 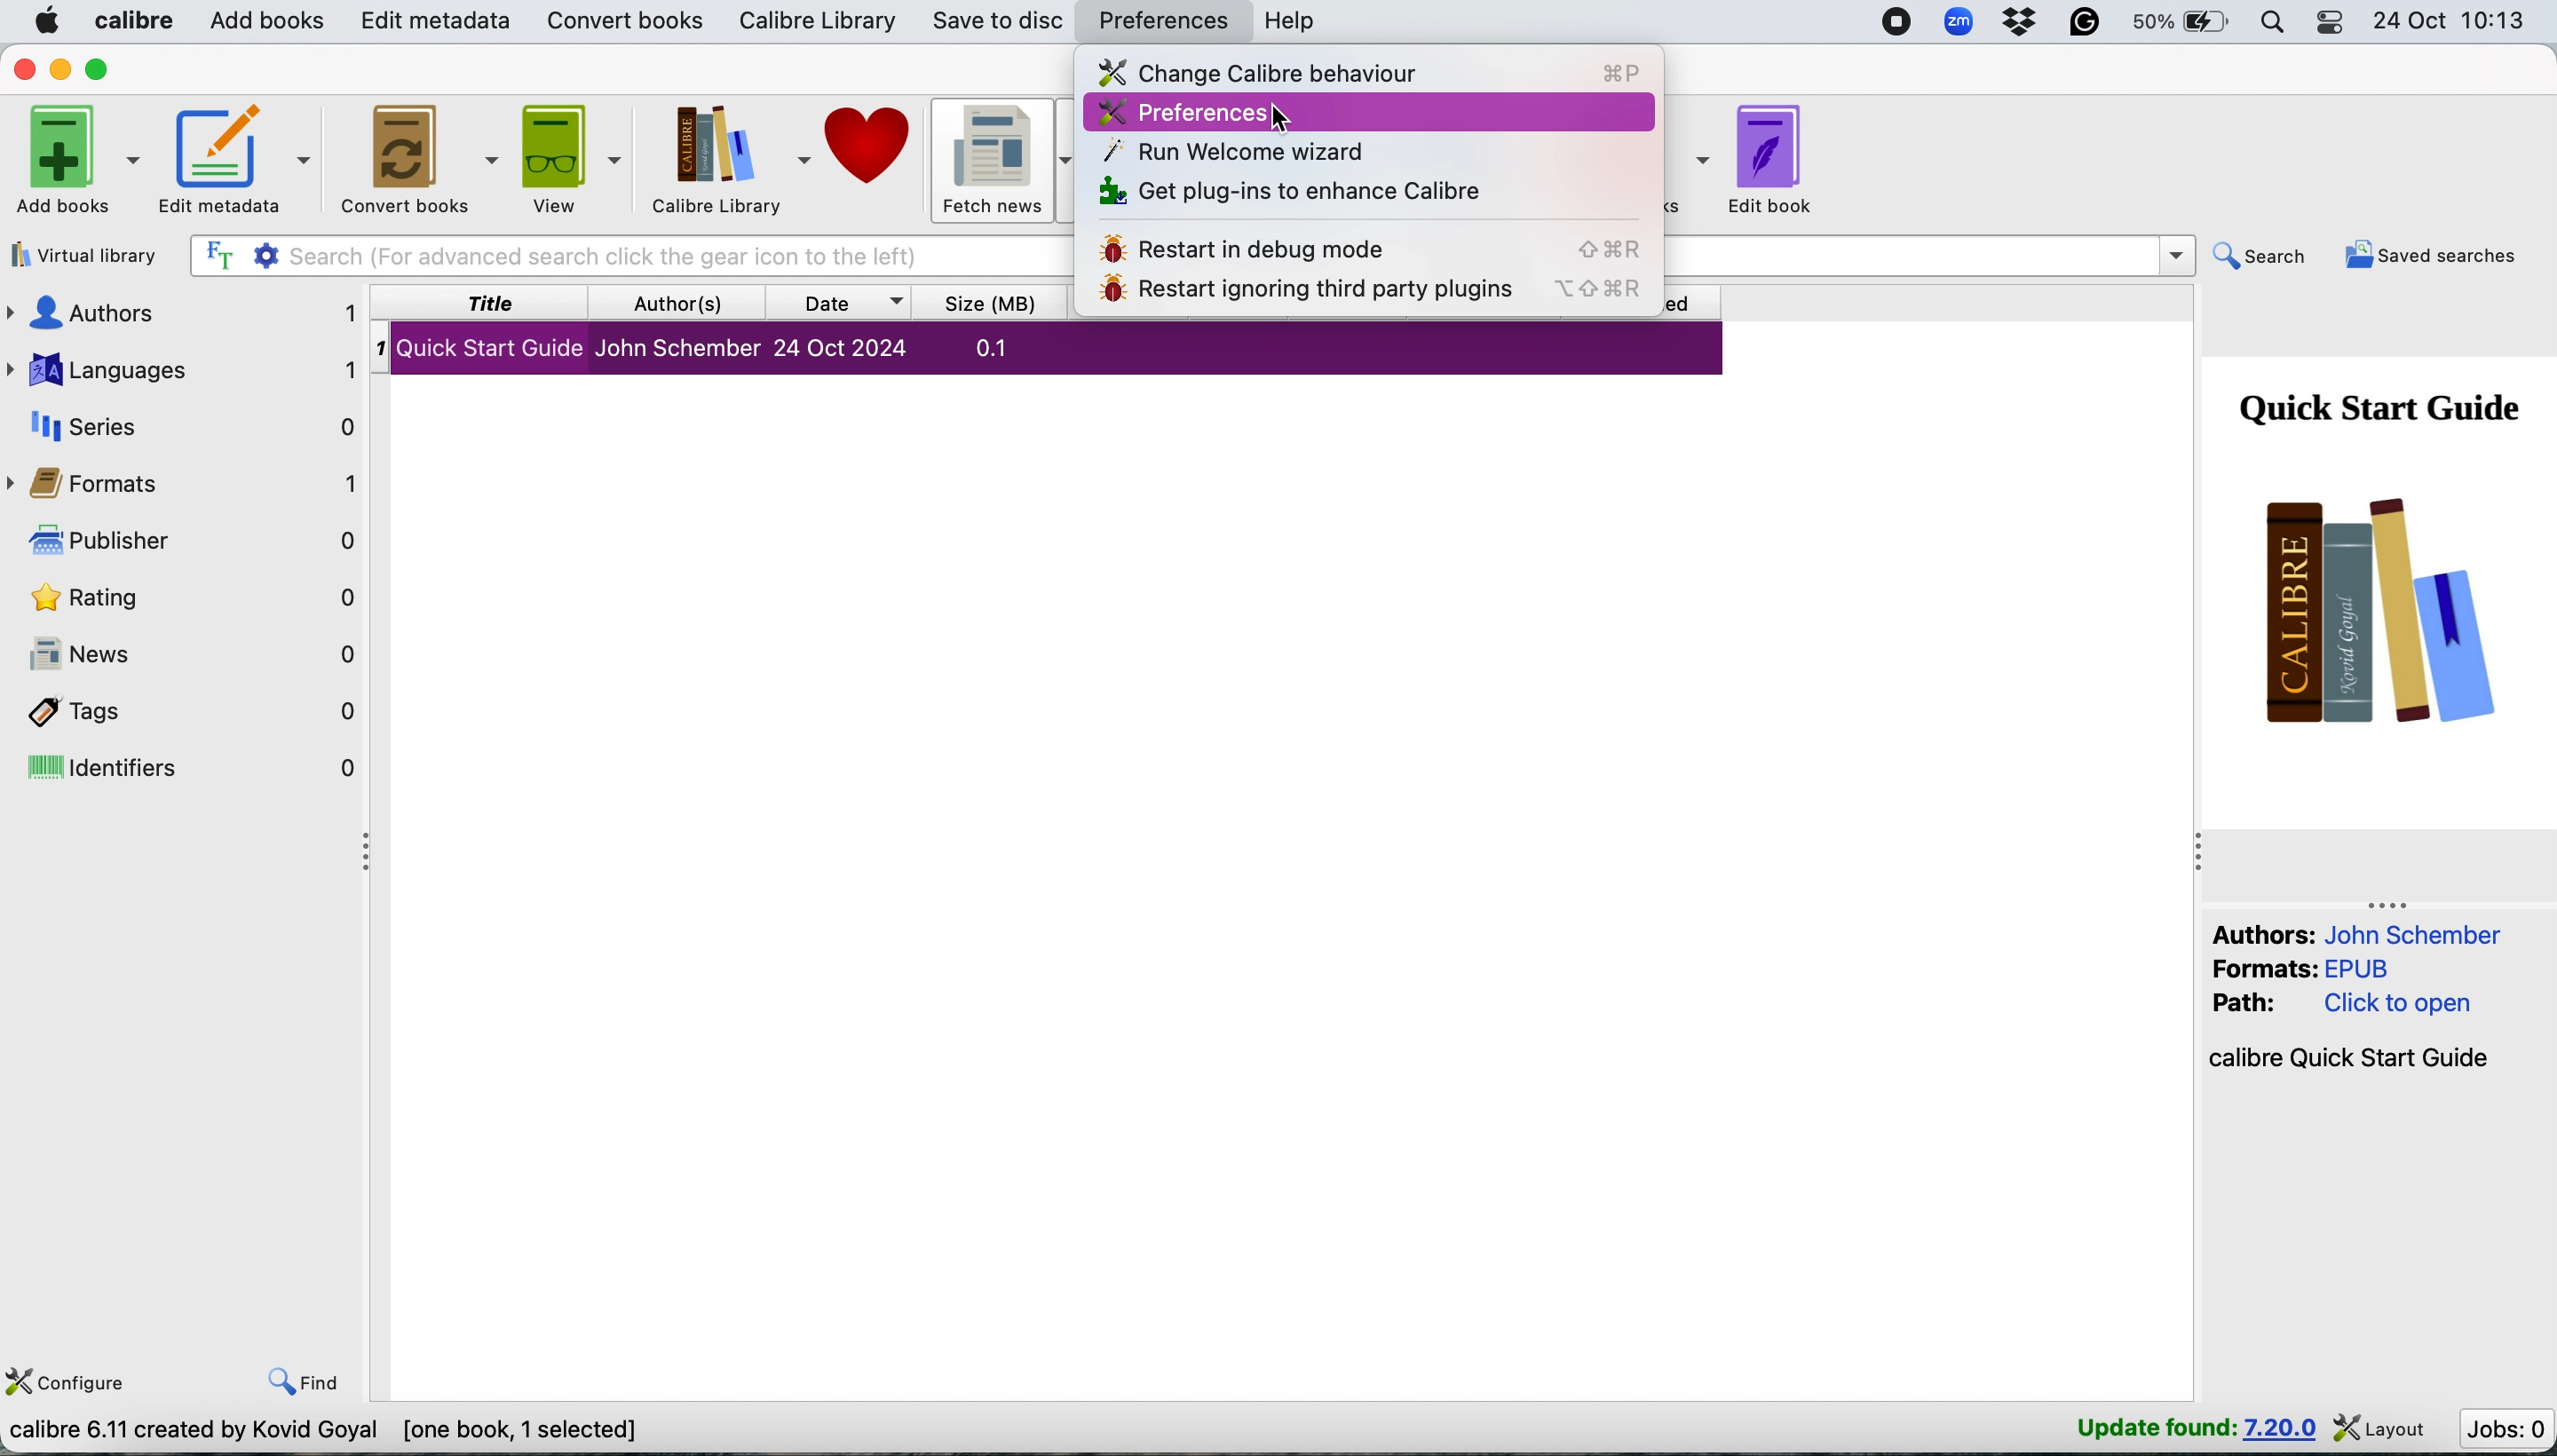 I want to click on preferences, so click(x=1180, y=115).